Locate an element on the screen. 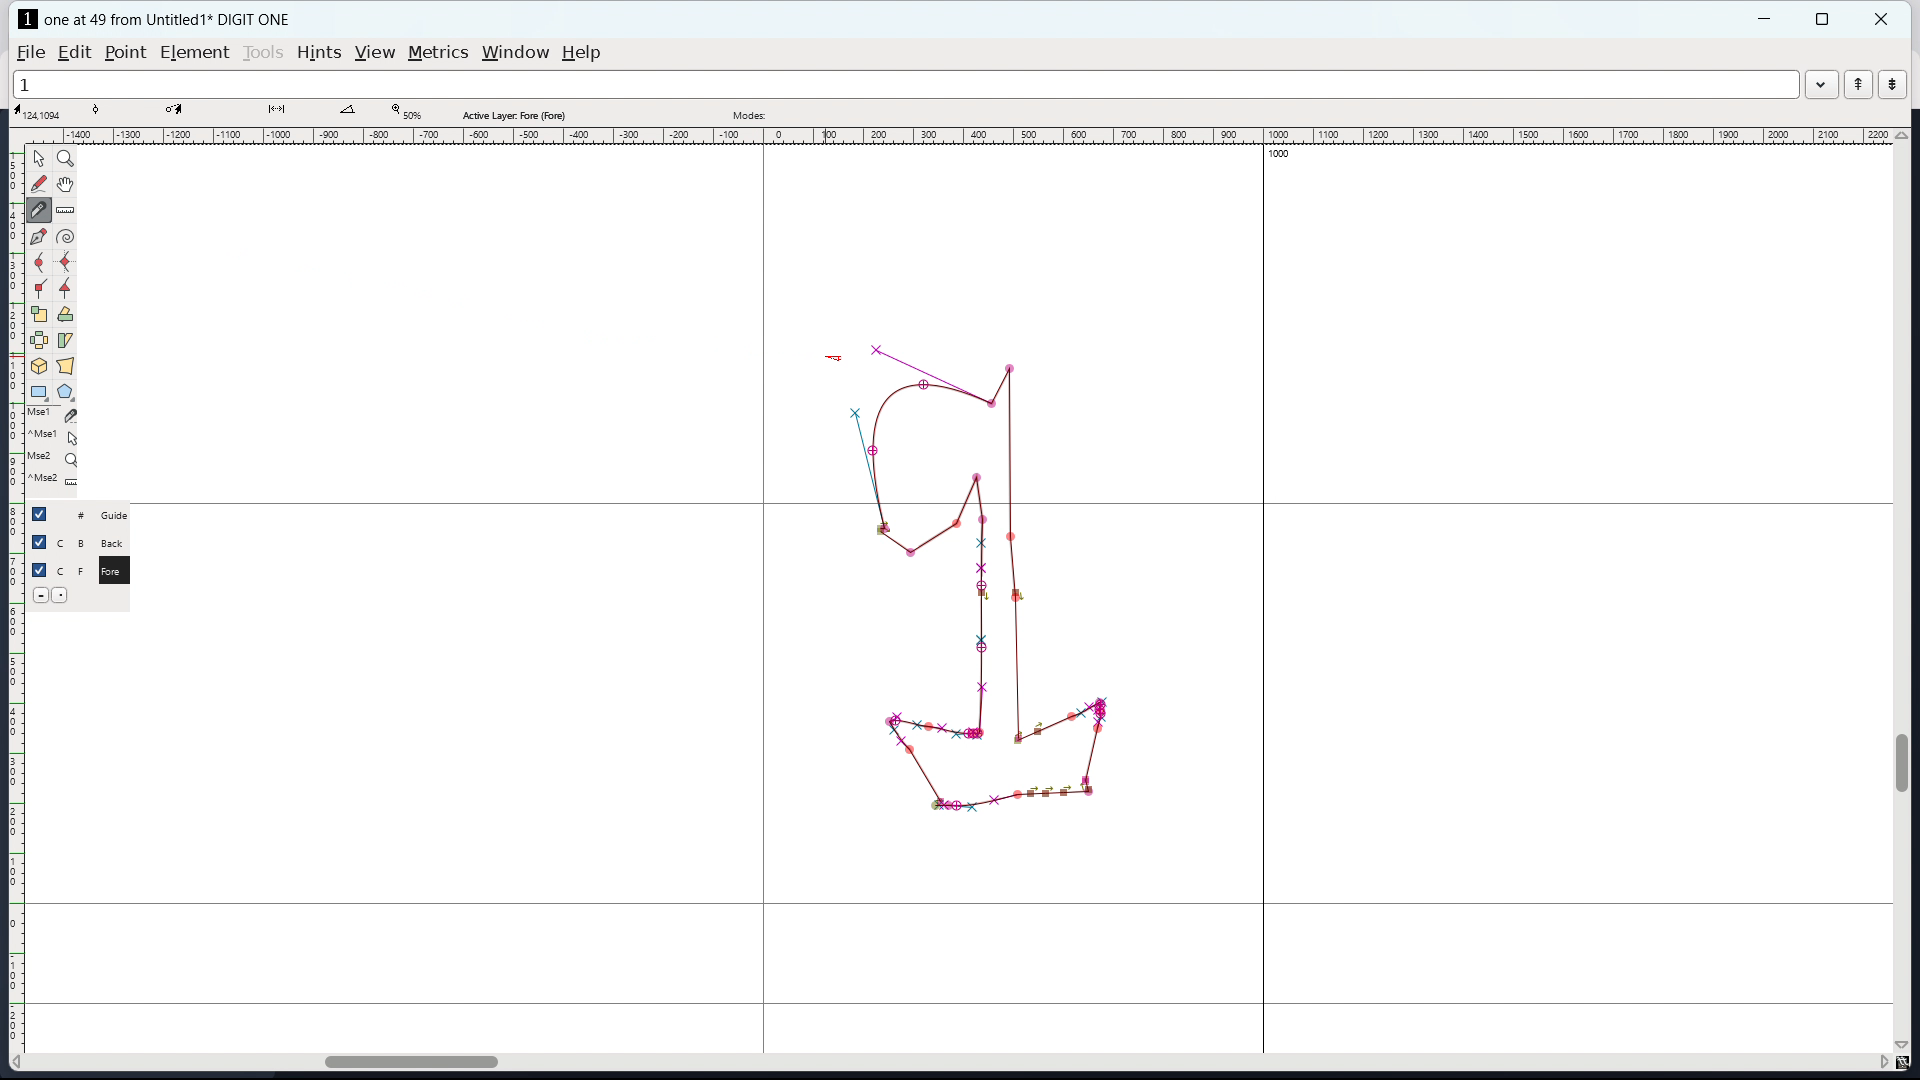 Image resolution: width=1920 pixels, height=1080 pixels. measurendistance, angle between points is located at coordinates (70, 209).